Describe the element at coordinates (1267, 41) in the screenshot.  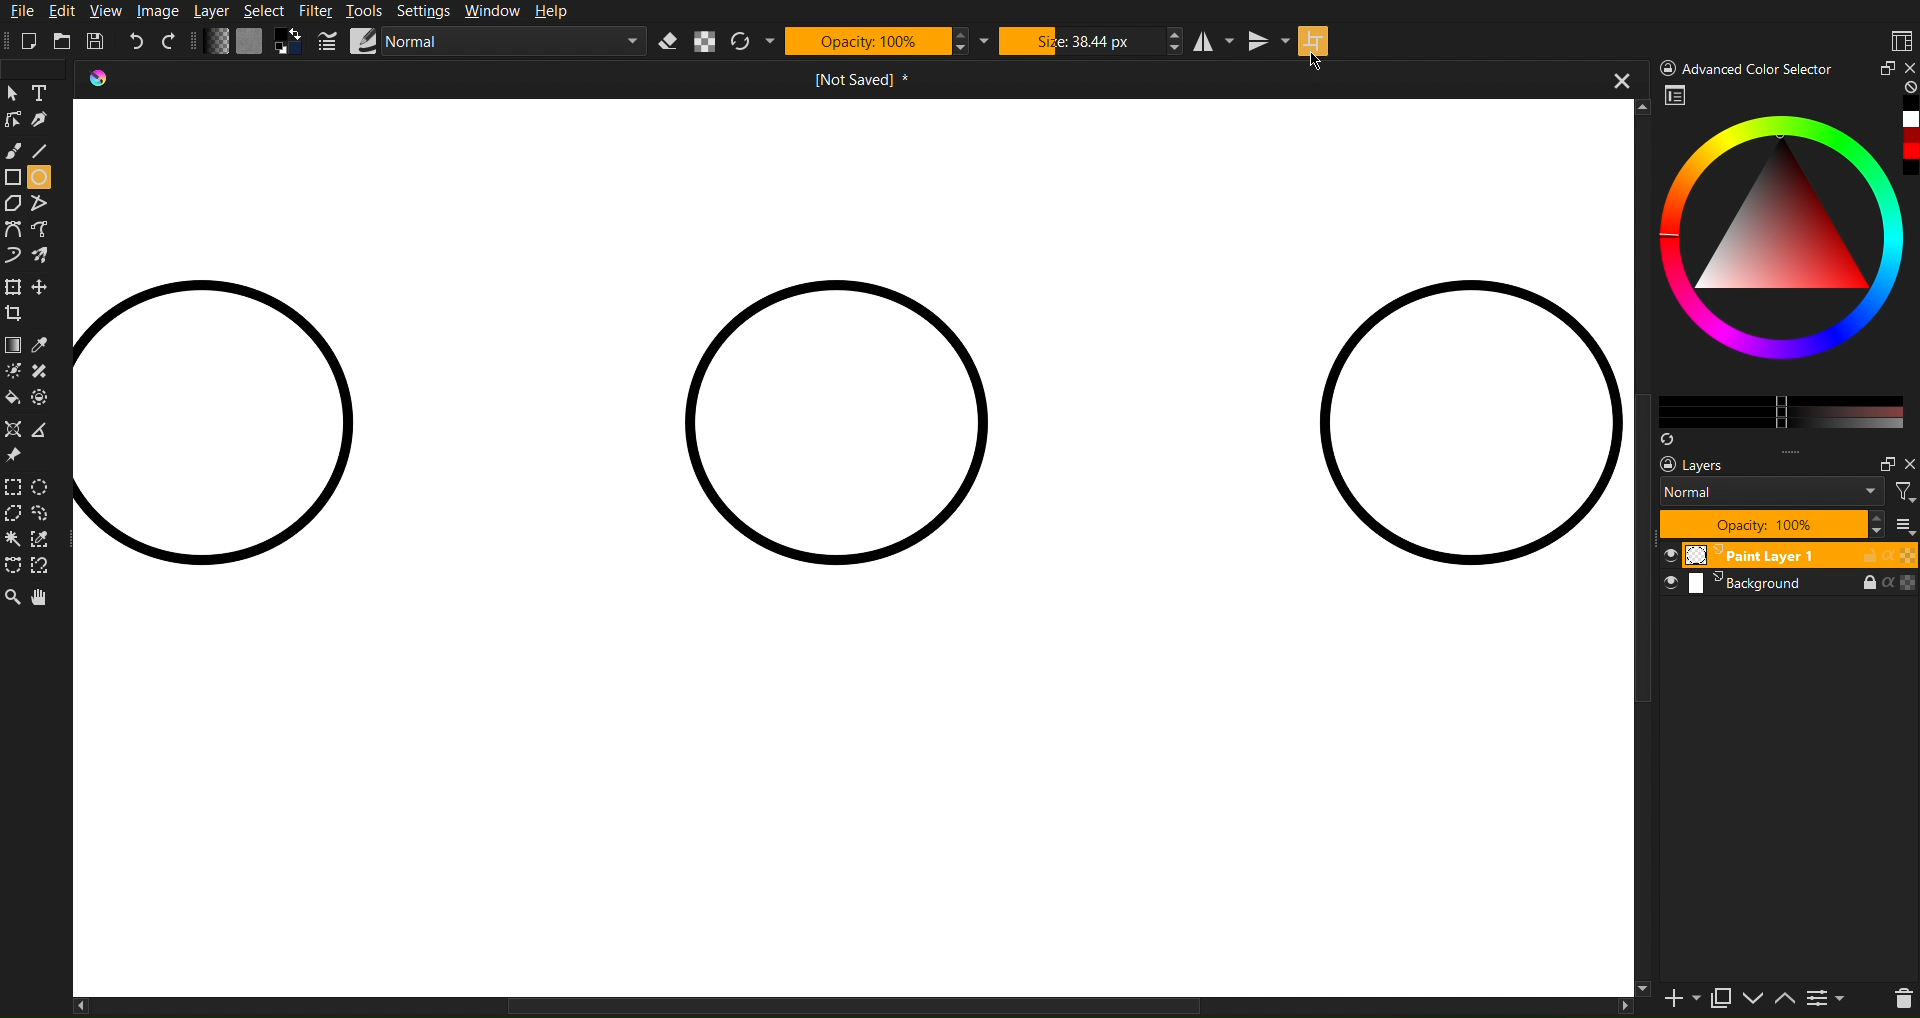
I see `Vertical Mirror` at that location.